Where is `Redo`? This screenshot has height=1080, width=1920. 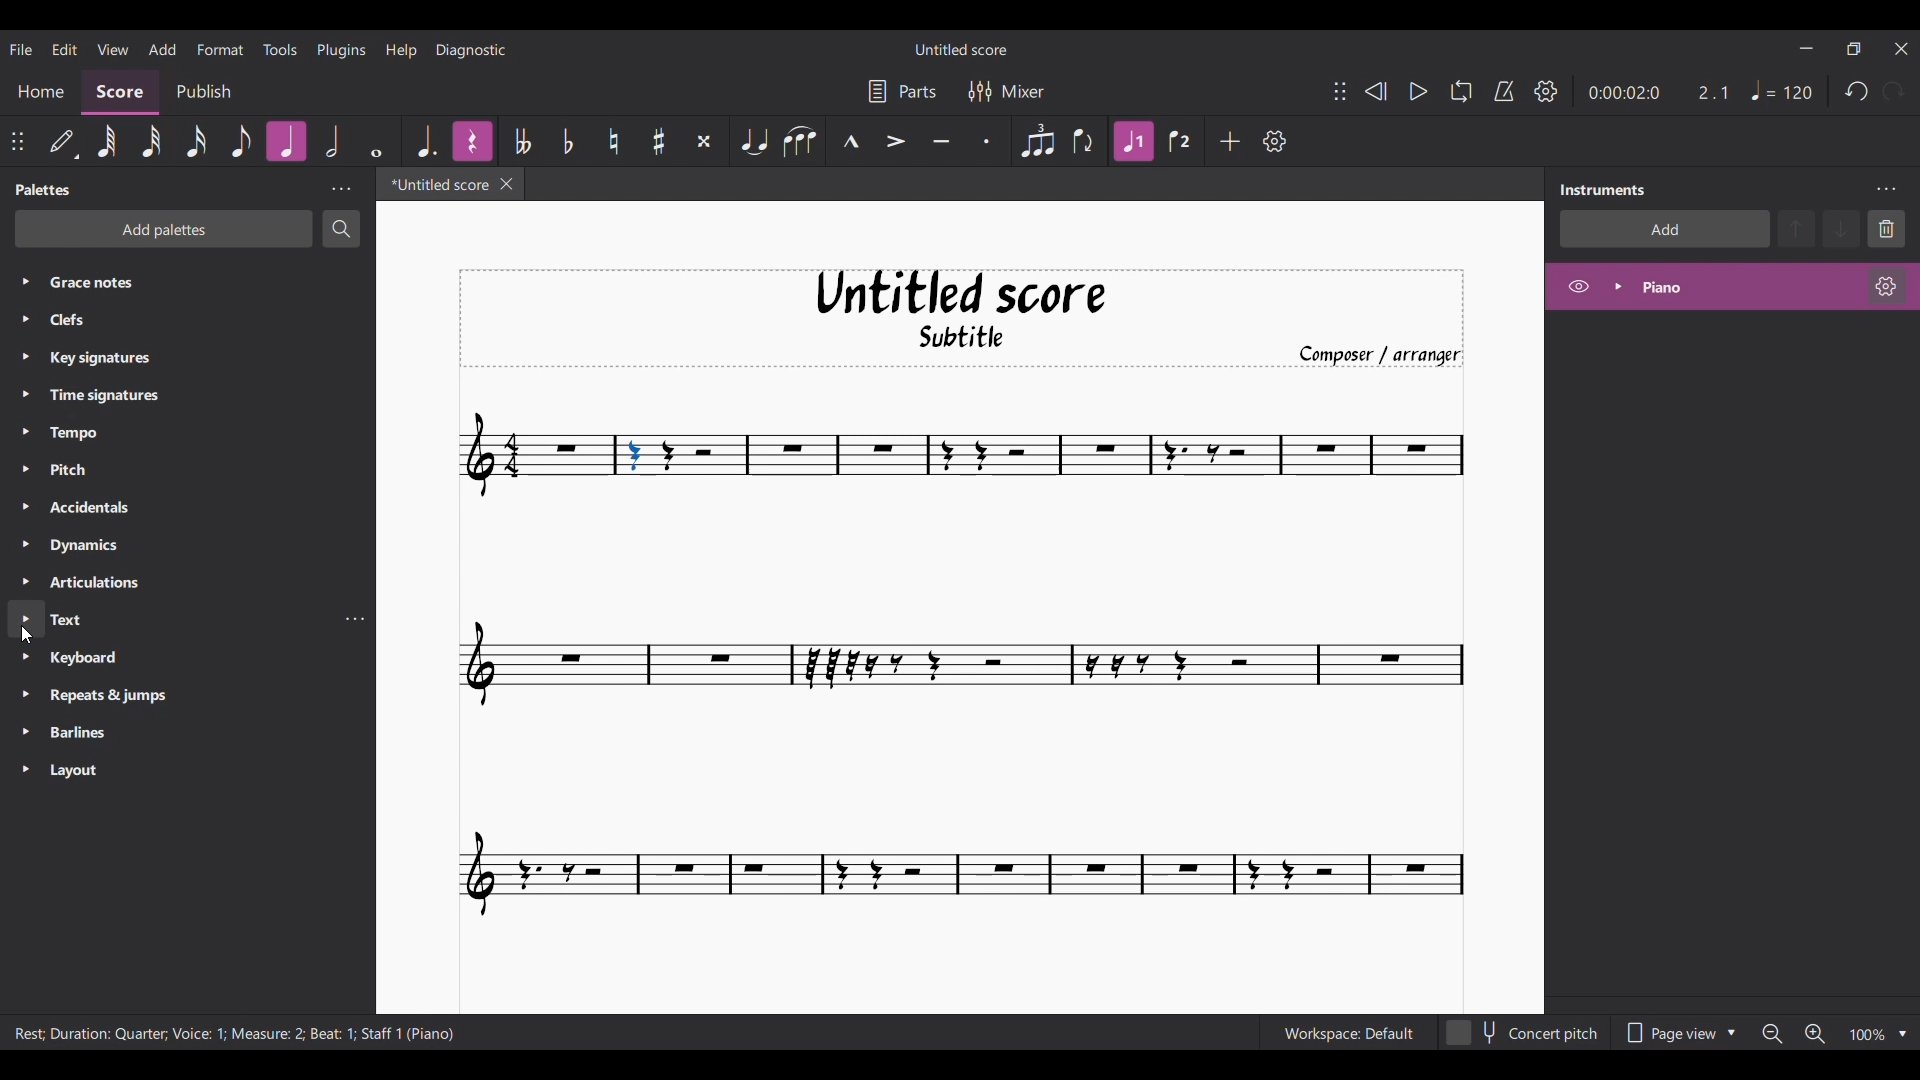
Redo is located at coordinates (1895, 91).